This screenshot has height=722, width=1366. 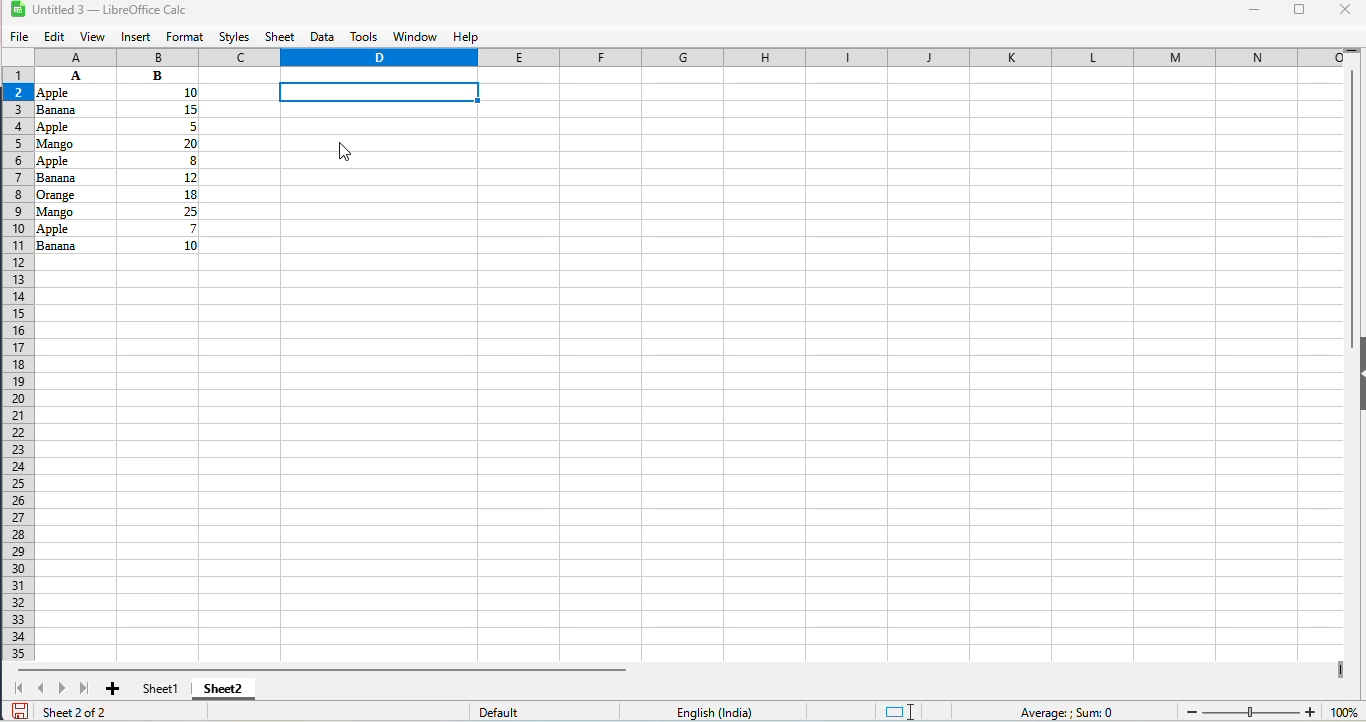 What do you see at coordinates (18, 37) in the screenshot?
I see `file` at bounding box center [18, 37].